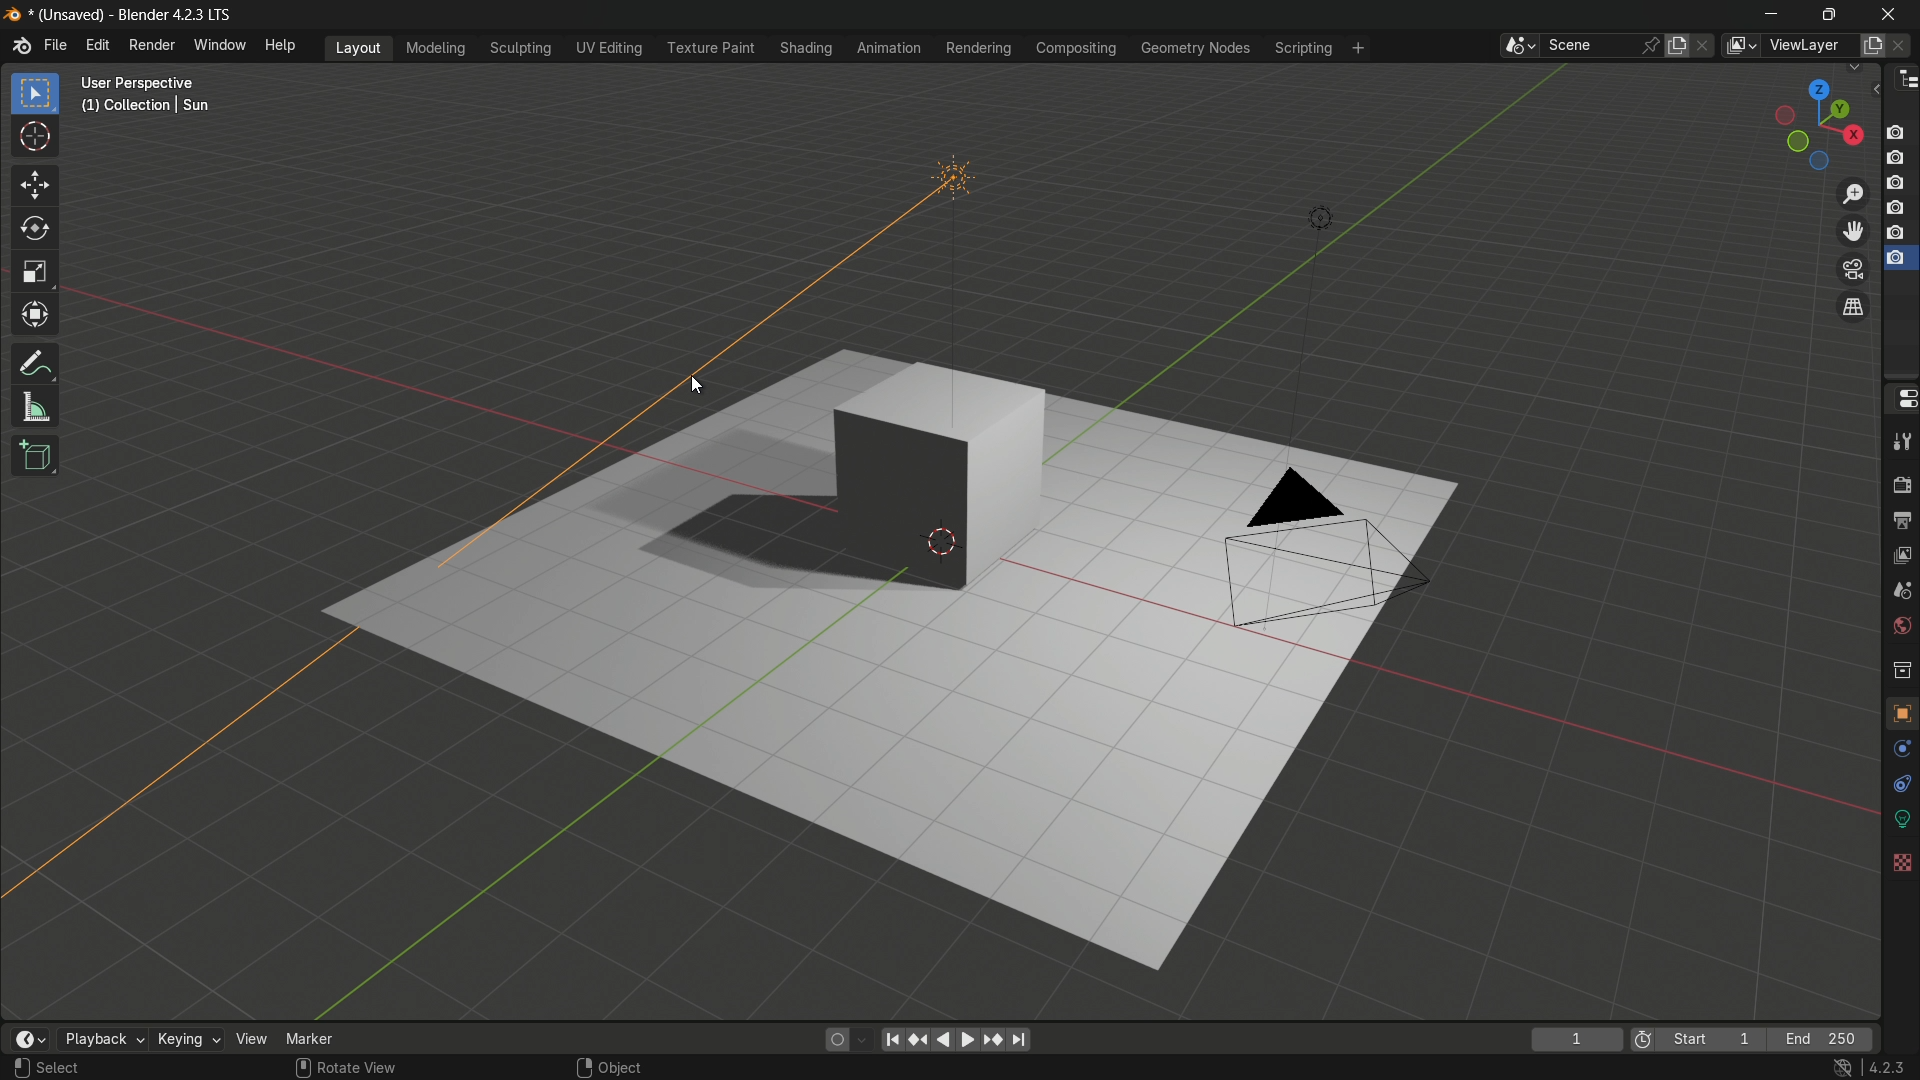 The width and height of the screenshot is (1920, 1080). I want to click on view layer, so click(1903, 557).